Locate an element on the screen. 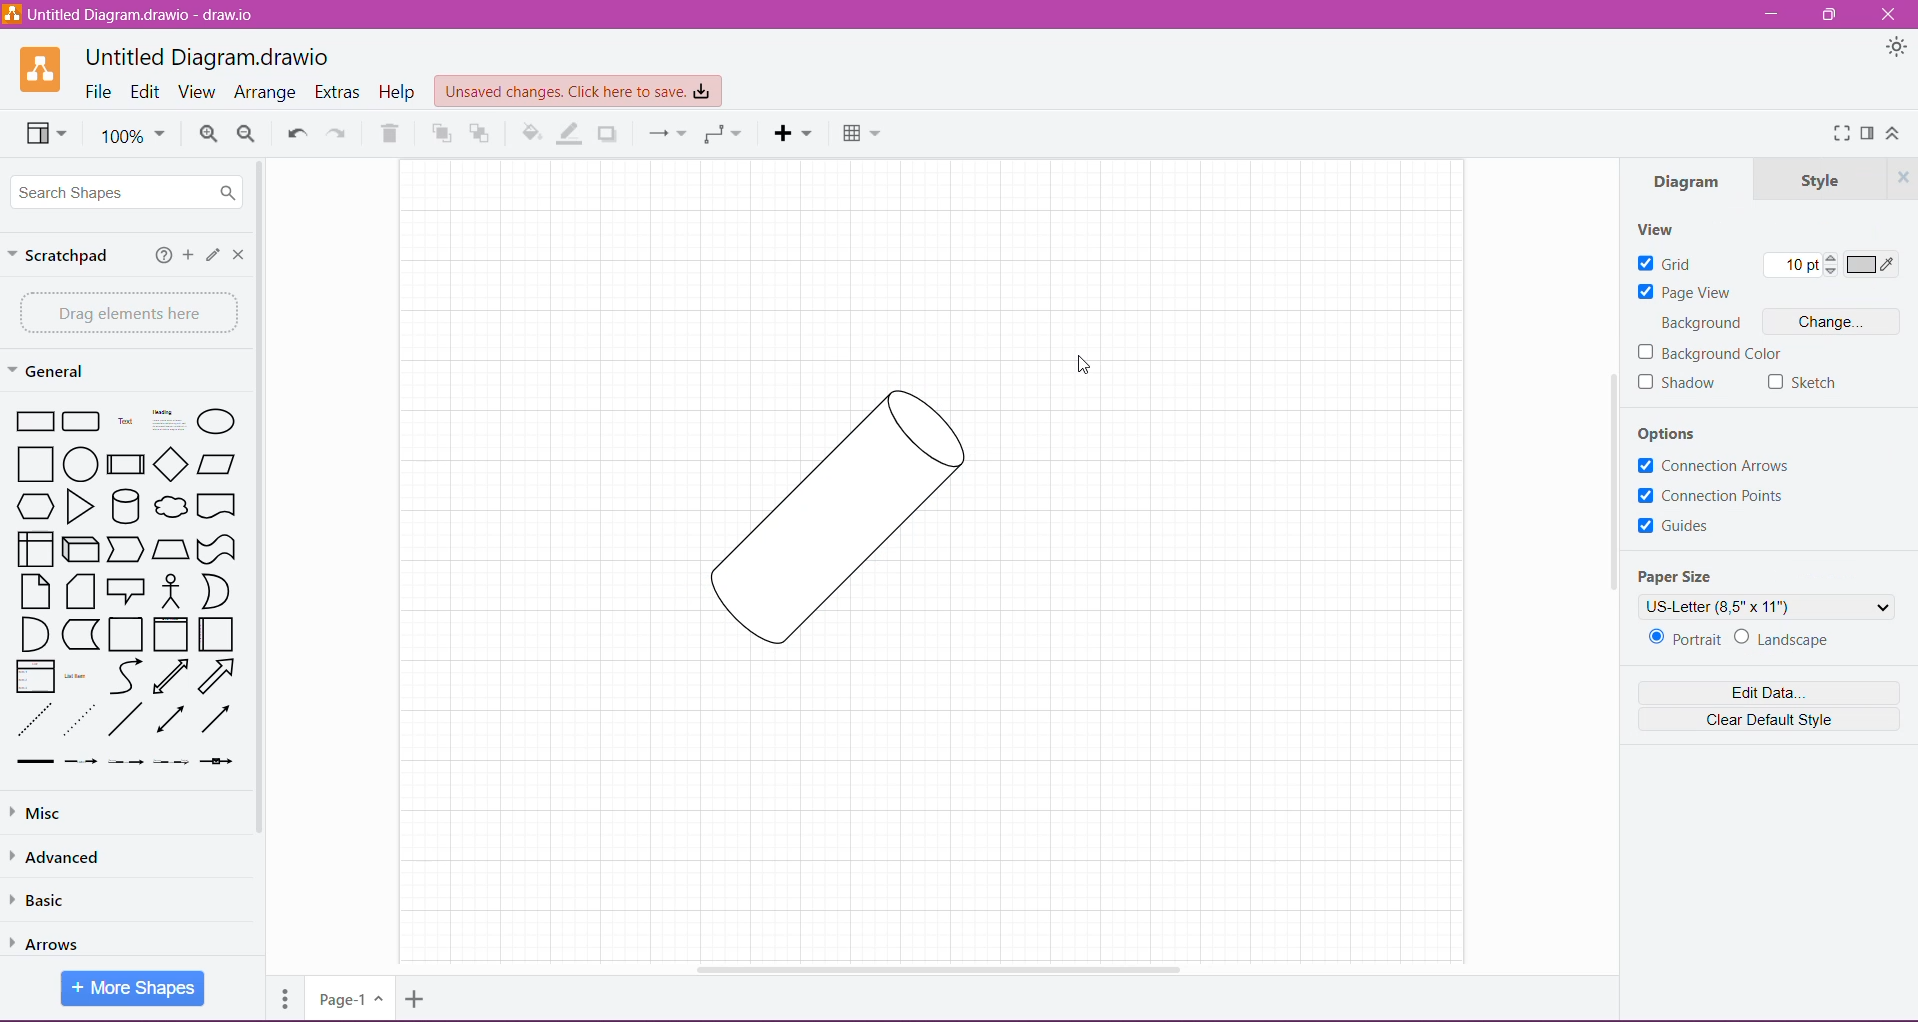 The image size is (1918, 1022). Edit Data is located at coordinates (1767, 693).